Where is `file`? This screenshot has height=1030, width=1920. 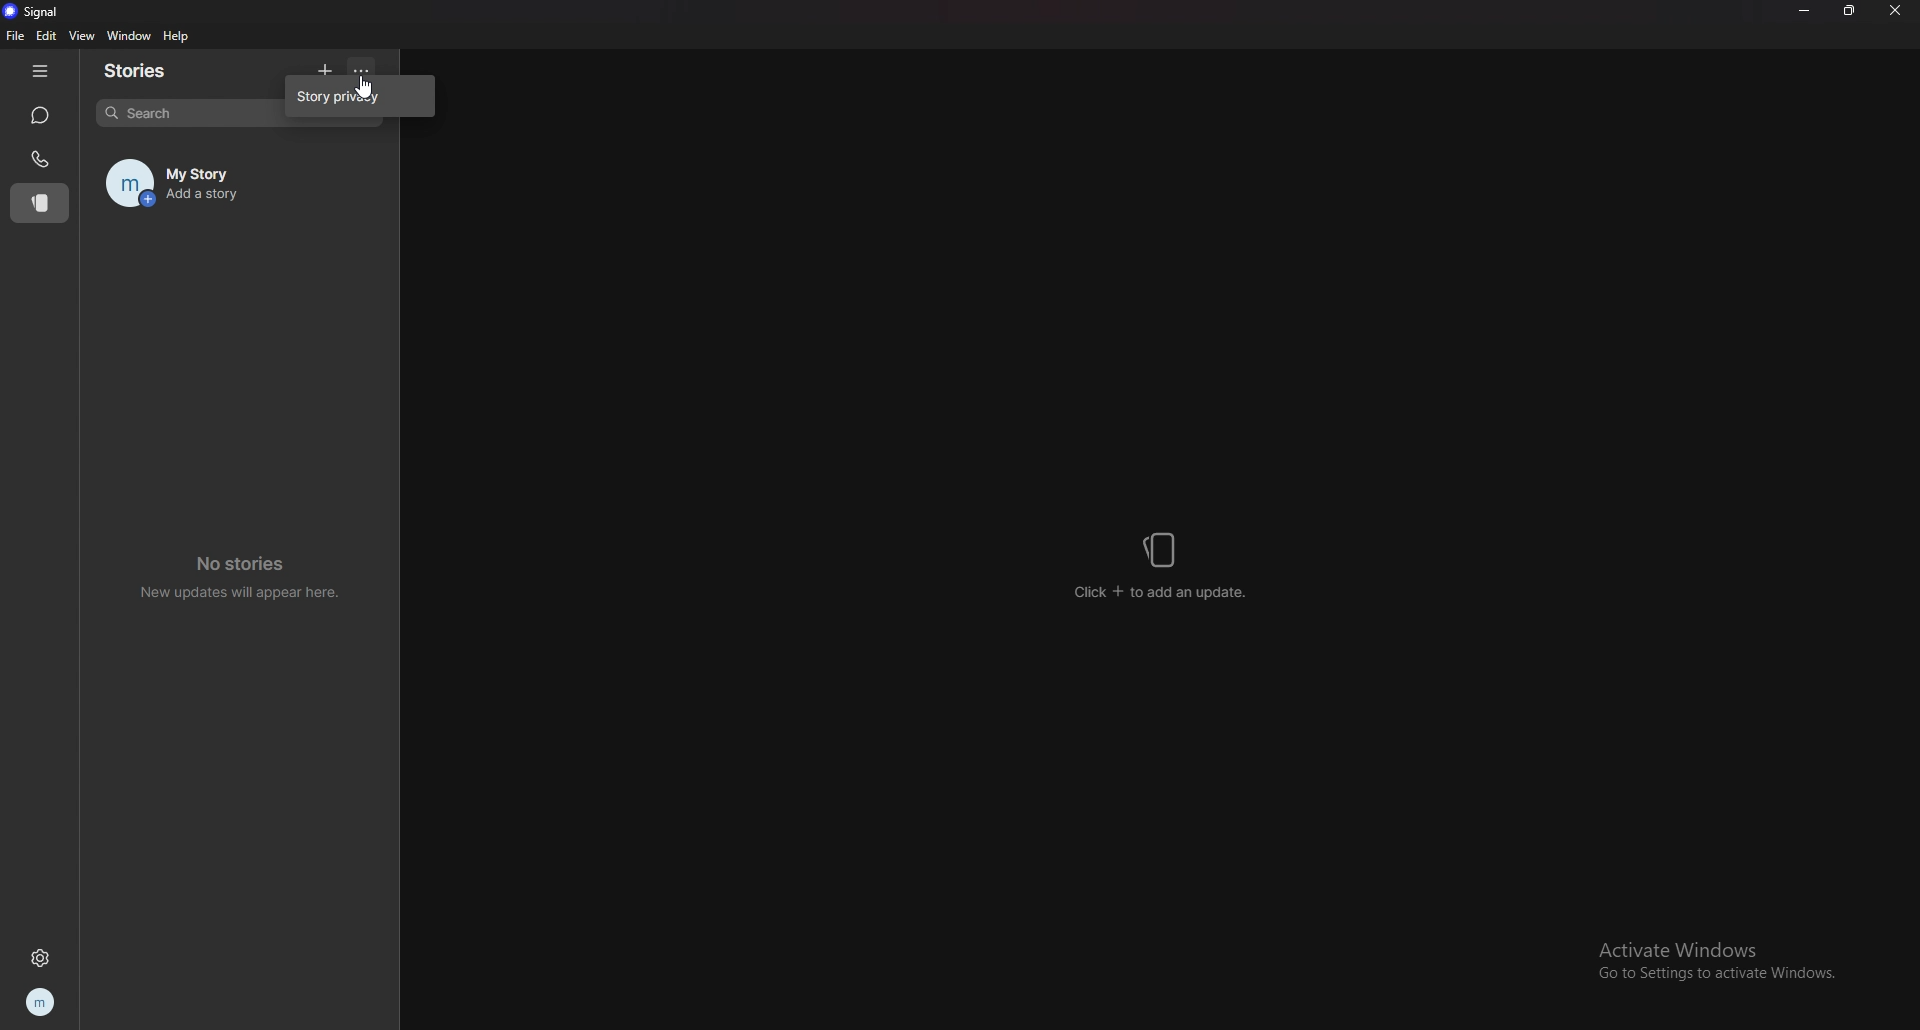 file is located at coordinates (15, 36).